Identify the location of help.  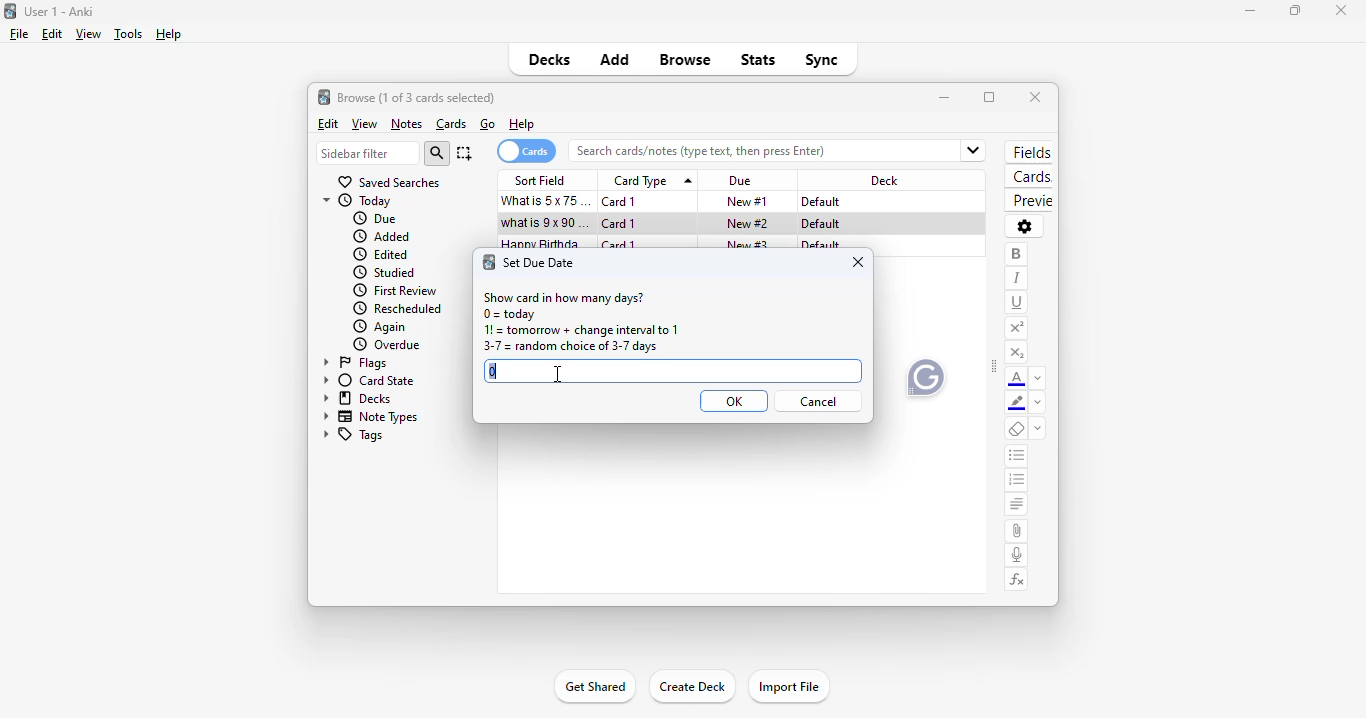
(170, 35).